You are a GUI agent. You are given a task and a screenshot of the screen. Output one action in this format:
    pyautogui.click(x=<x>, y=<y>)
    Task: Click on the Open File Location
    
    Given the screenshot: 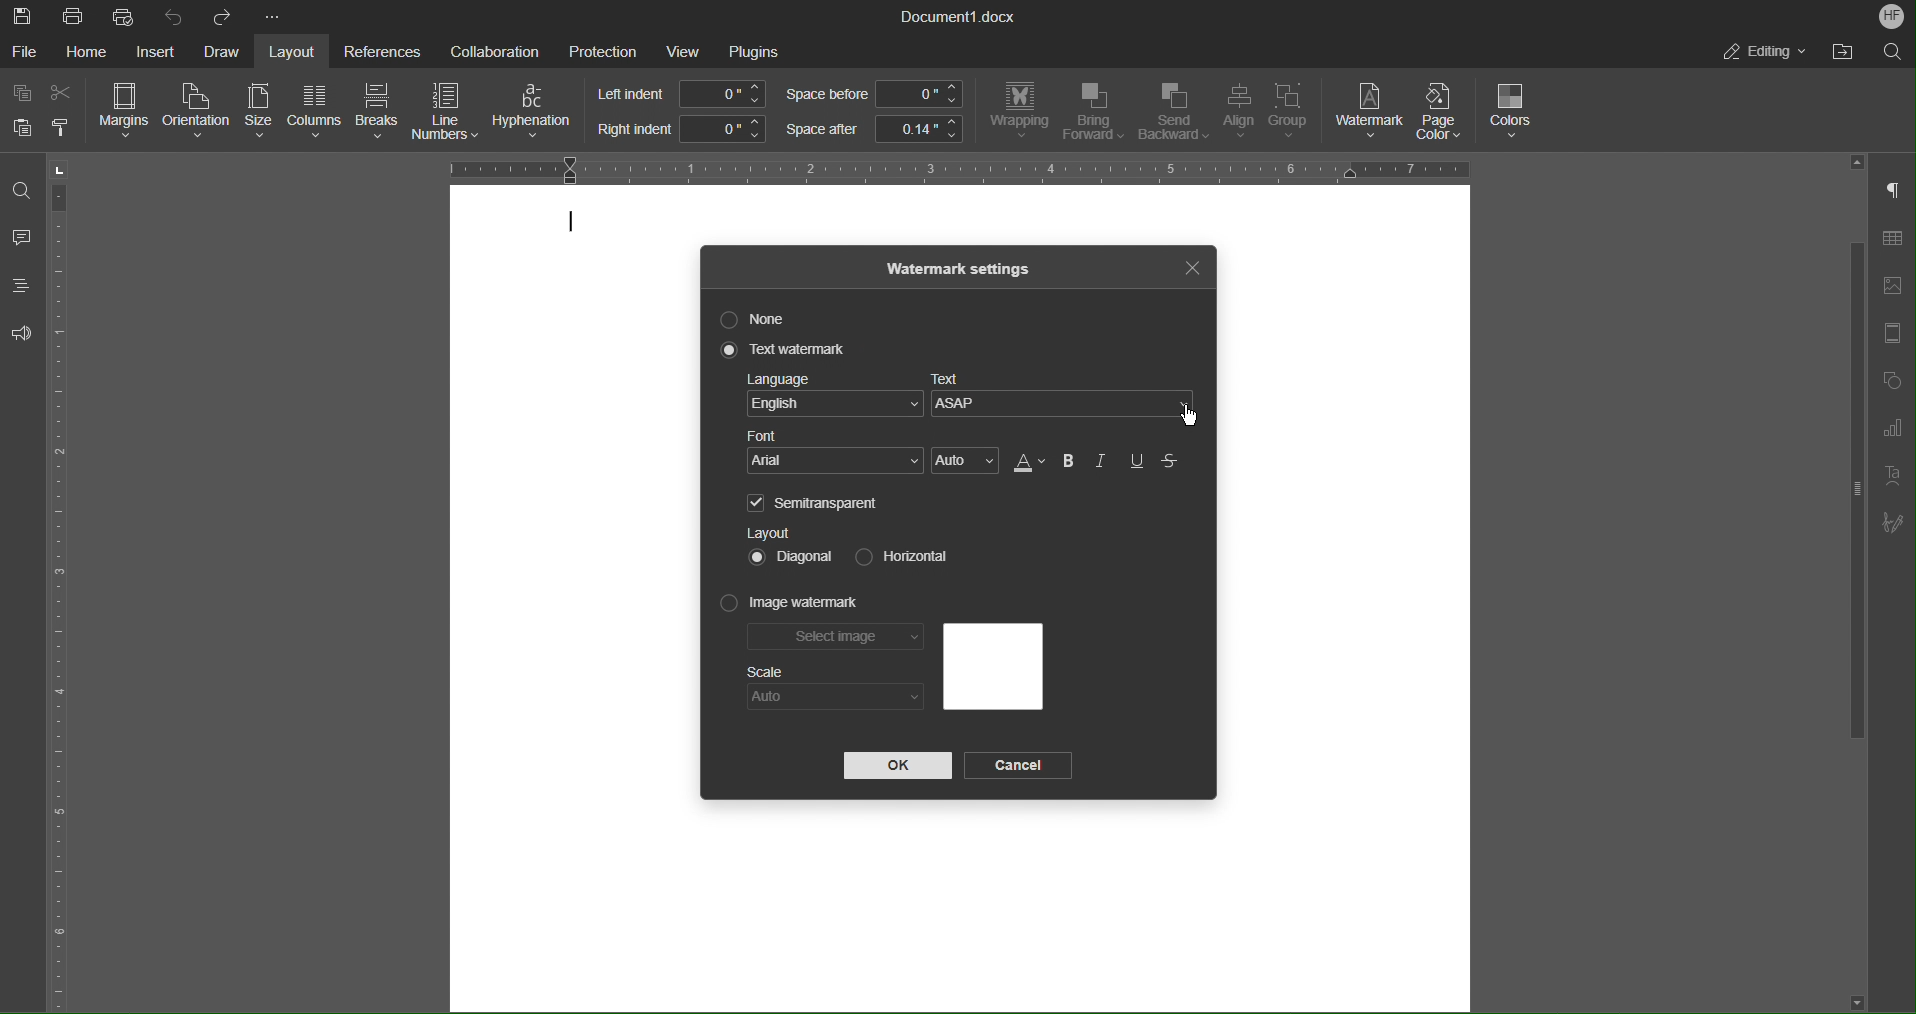 What is the action you would take?
    pyautogui.click(x=1838, y=52)
    